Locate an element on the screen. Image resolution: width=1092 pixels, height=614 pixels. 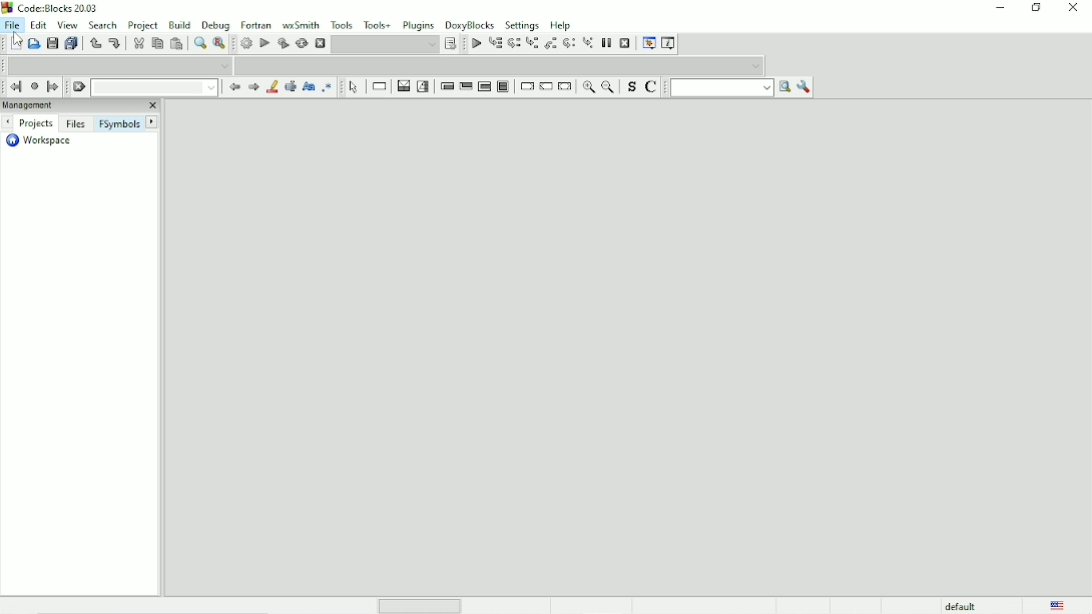
Paste is located at coordinates (177, 44).